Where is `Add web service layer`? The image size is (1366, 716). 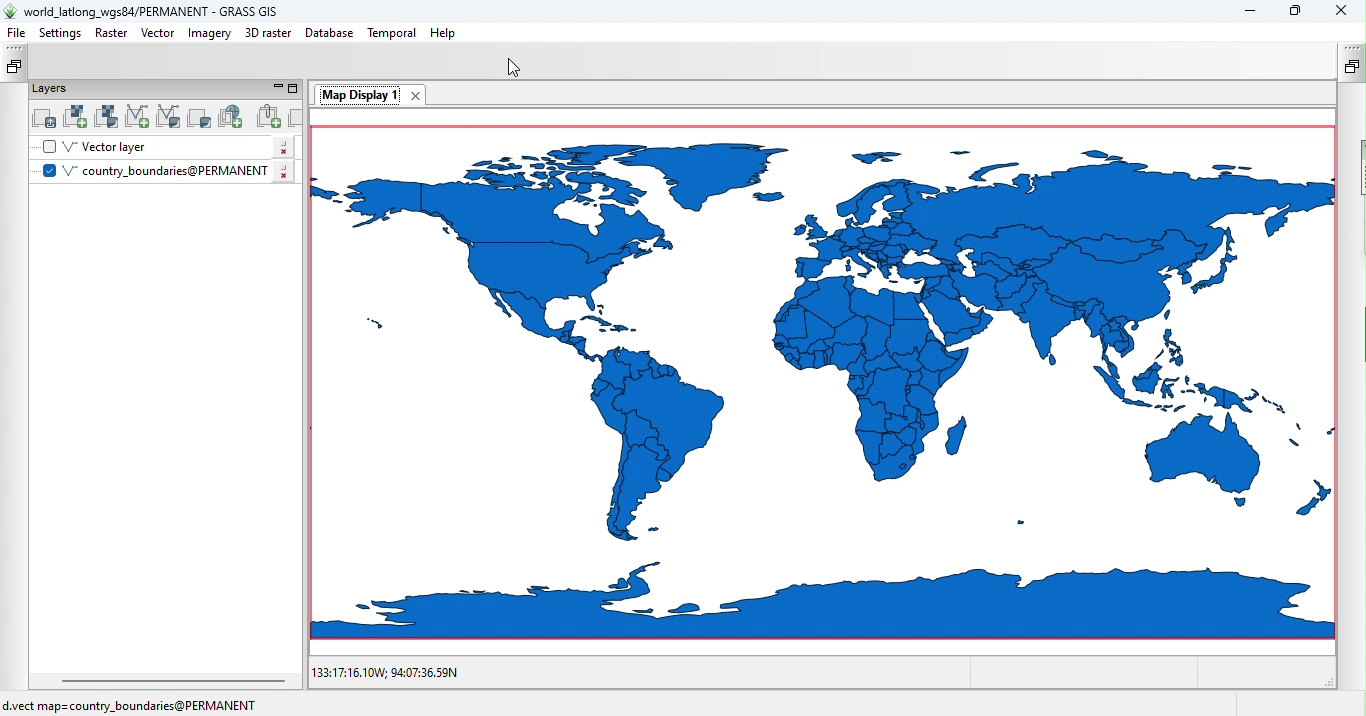 Add web service layer is located at coordinates (232, 117).